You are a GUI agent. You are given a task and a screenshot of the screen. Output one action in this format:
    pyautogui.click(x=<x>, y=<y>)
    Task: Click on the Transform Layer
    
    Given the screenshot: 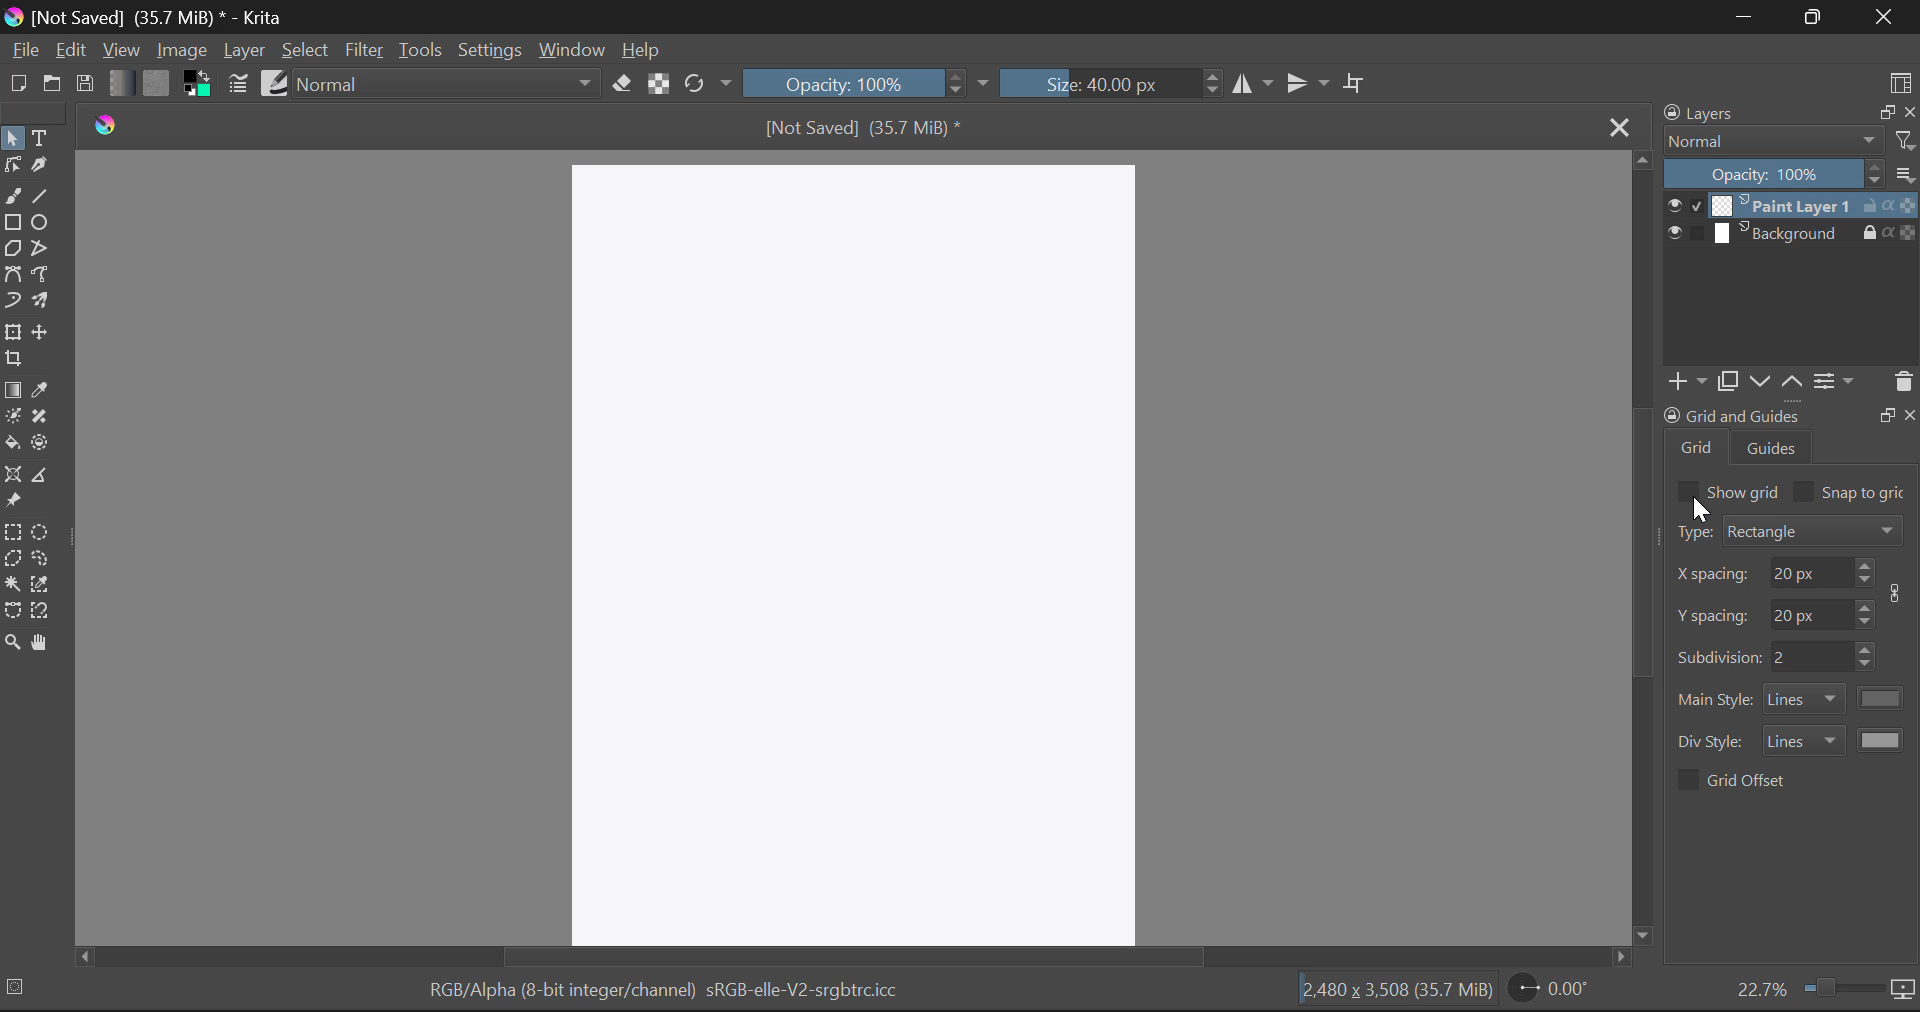 What is the action you would take?
    pyautogui.click(x=12, y=333)
    